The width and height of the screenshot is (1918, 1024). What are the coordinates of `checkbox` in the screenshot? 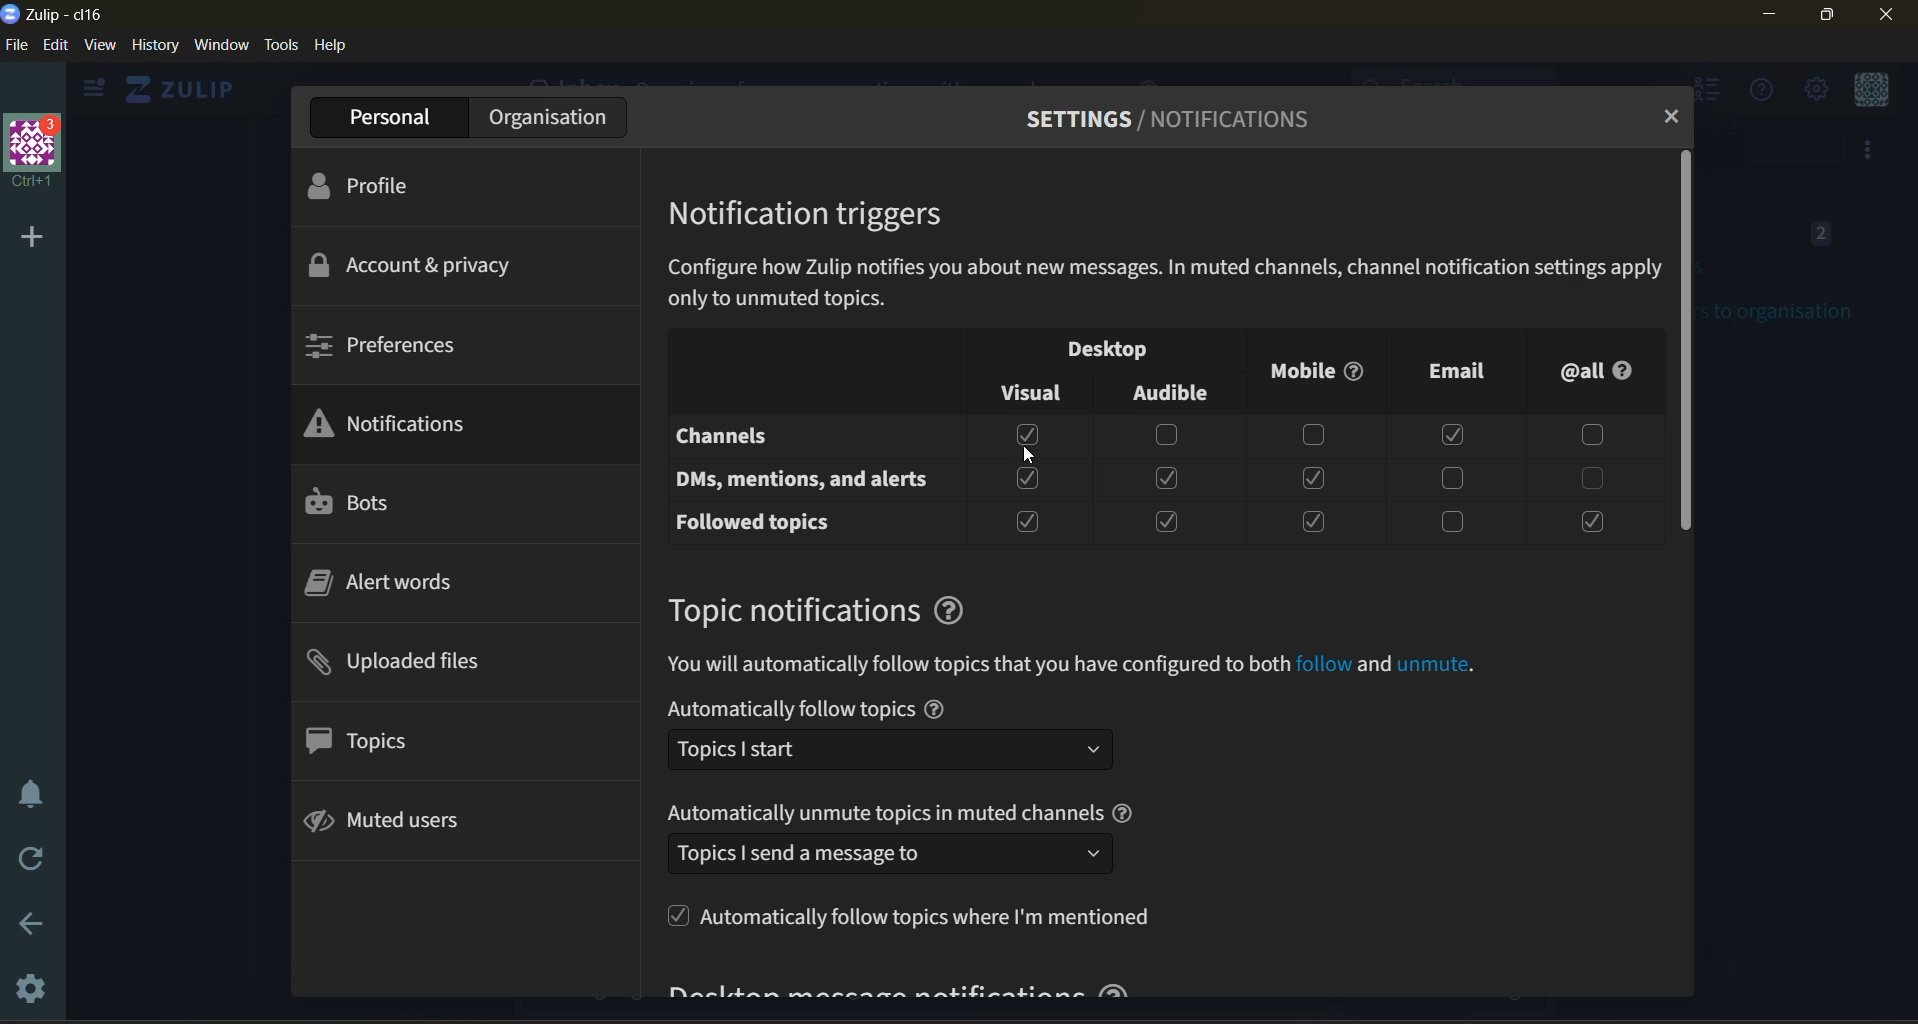 It's located at (1030, 435).